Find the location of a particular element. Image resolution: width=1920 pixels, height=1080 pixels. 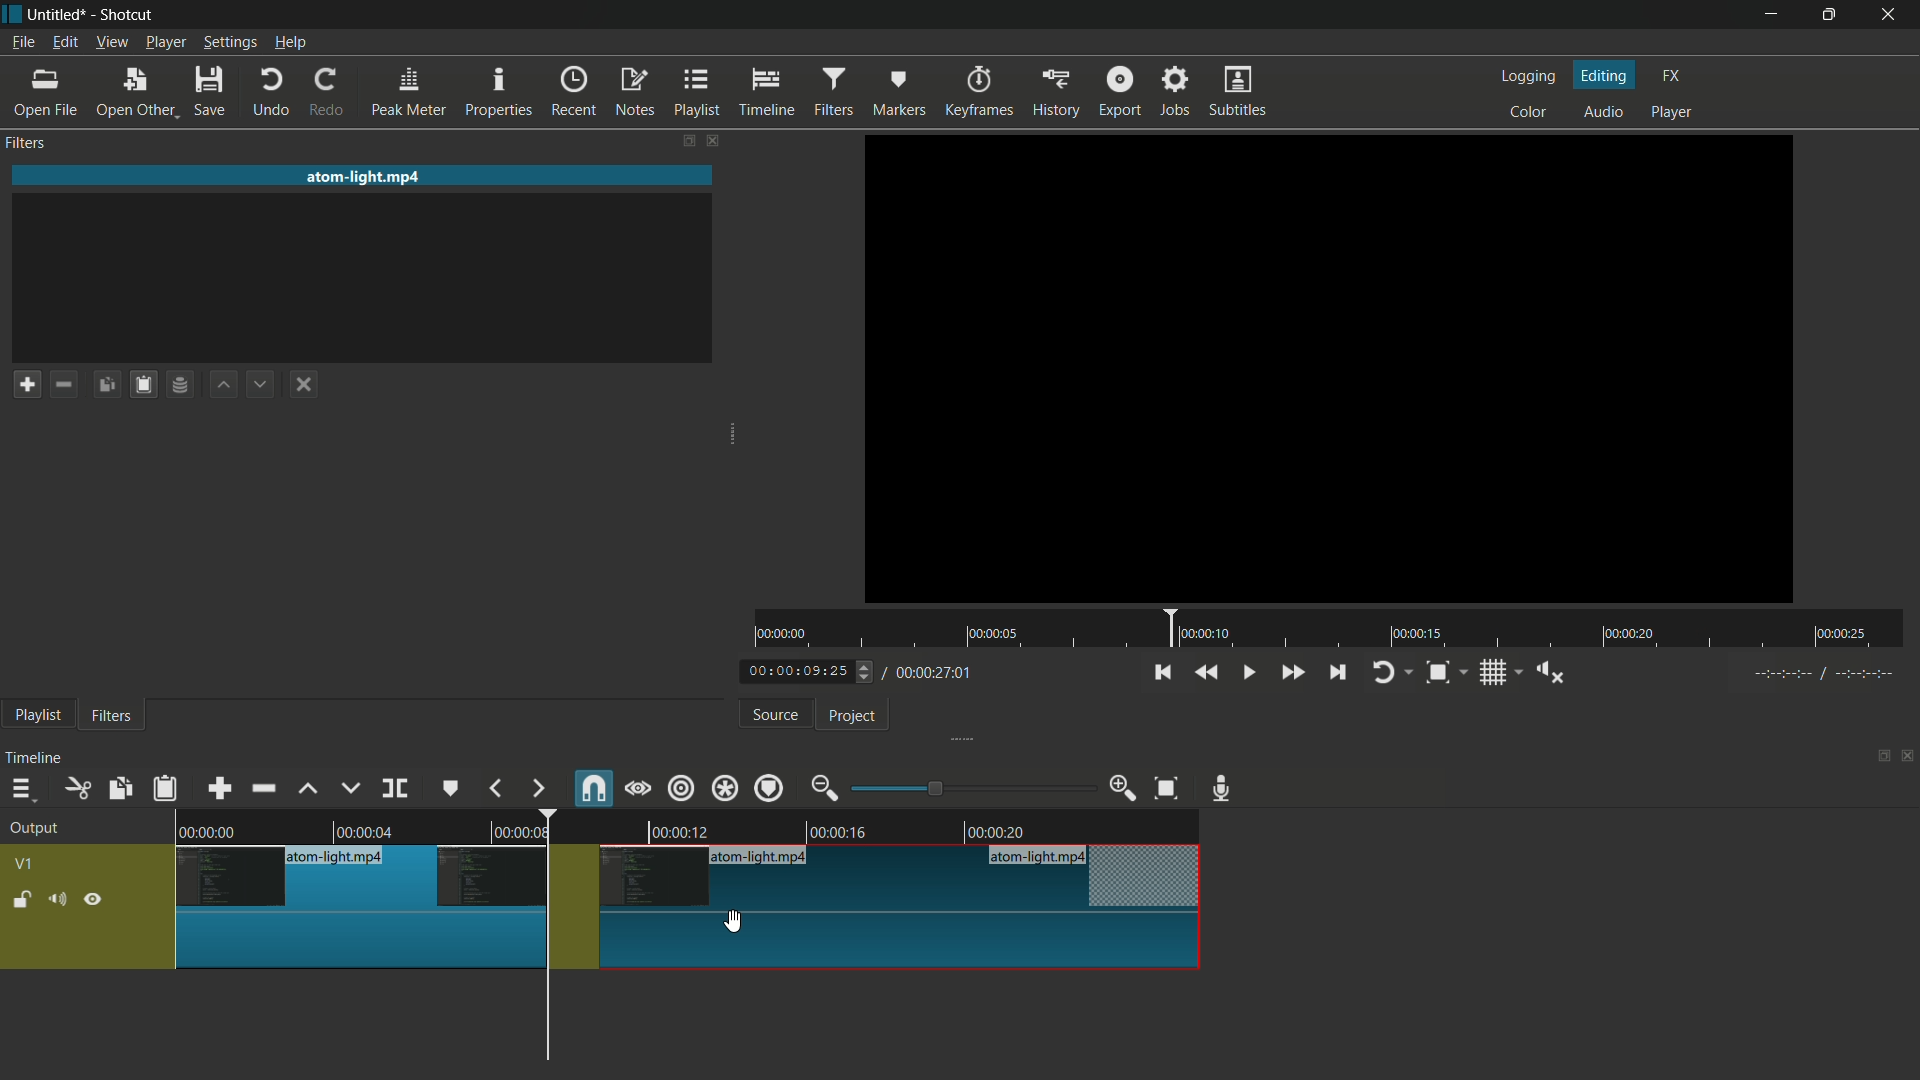

zoom timeline to fit is located at coordinates (1447, 672).